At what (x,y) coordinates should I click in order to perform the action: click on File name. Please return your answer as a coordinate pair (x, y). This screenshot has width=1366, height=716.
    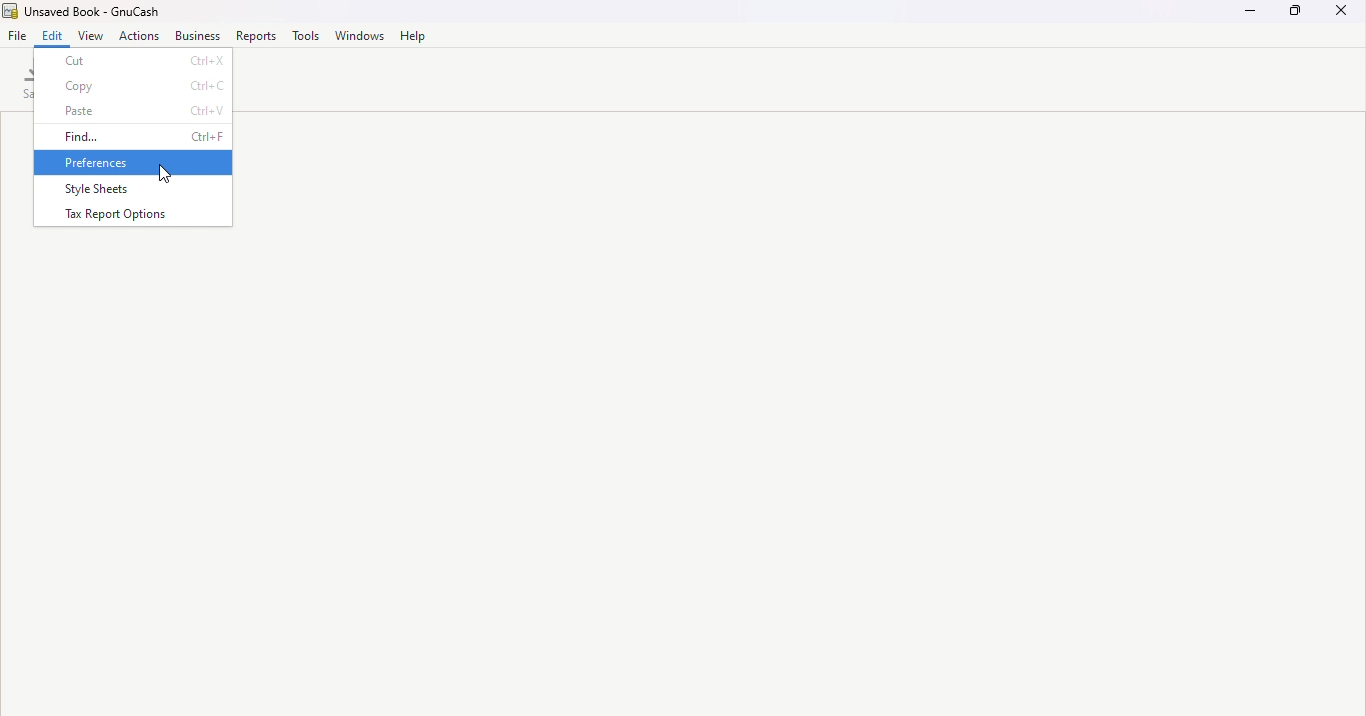
    Looking at the image, I should click on (89, 11).